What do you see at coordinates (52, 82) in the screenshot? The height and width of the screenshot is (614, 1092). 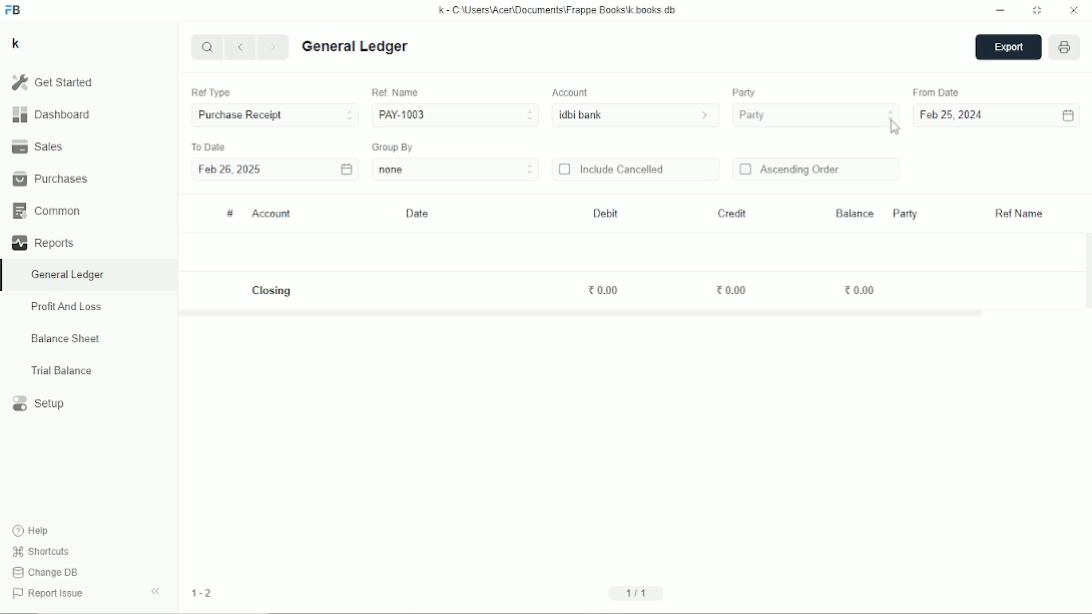 I see `Get started` at bounding box center [52, 82].